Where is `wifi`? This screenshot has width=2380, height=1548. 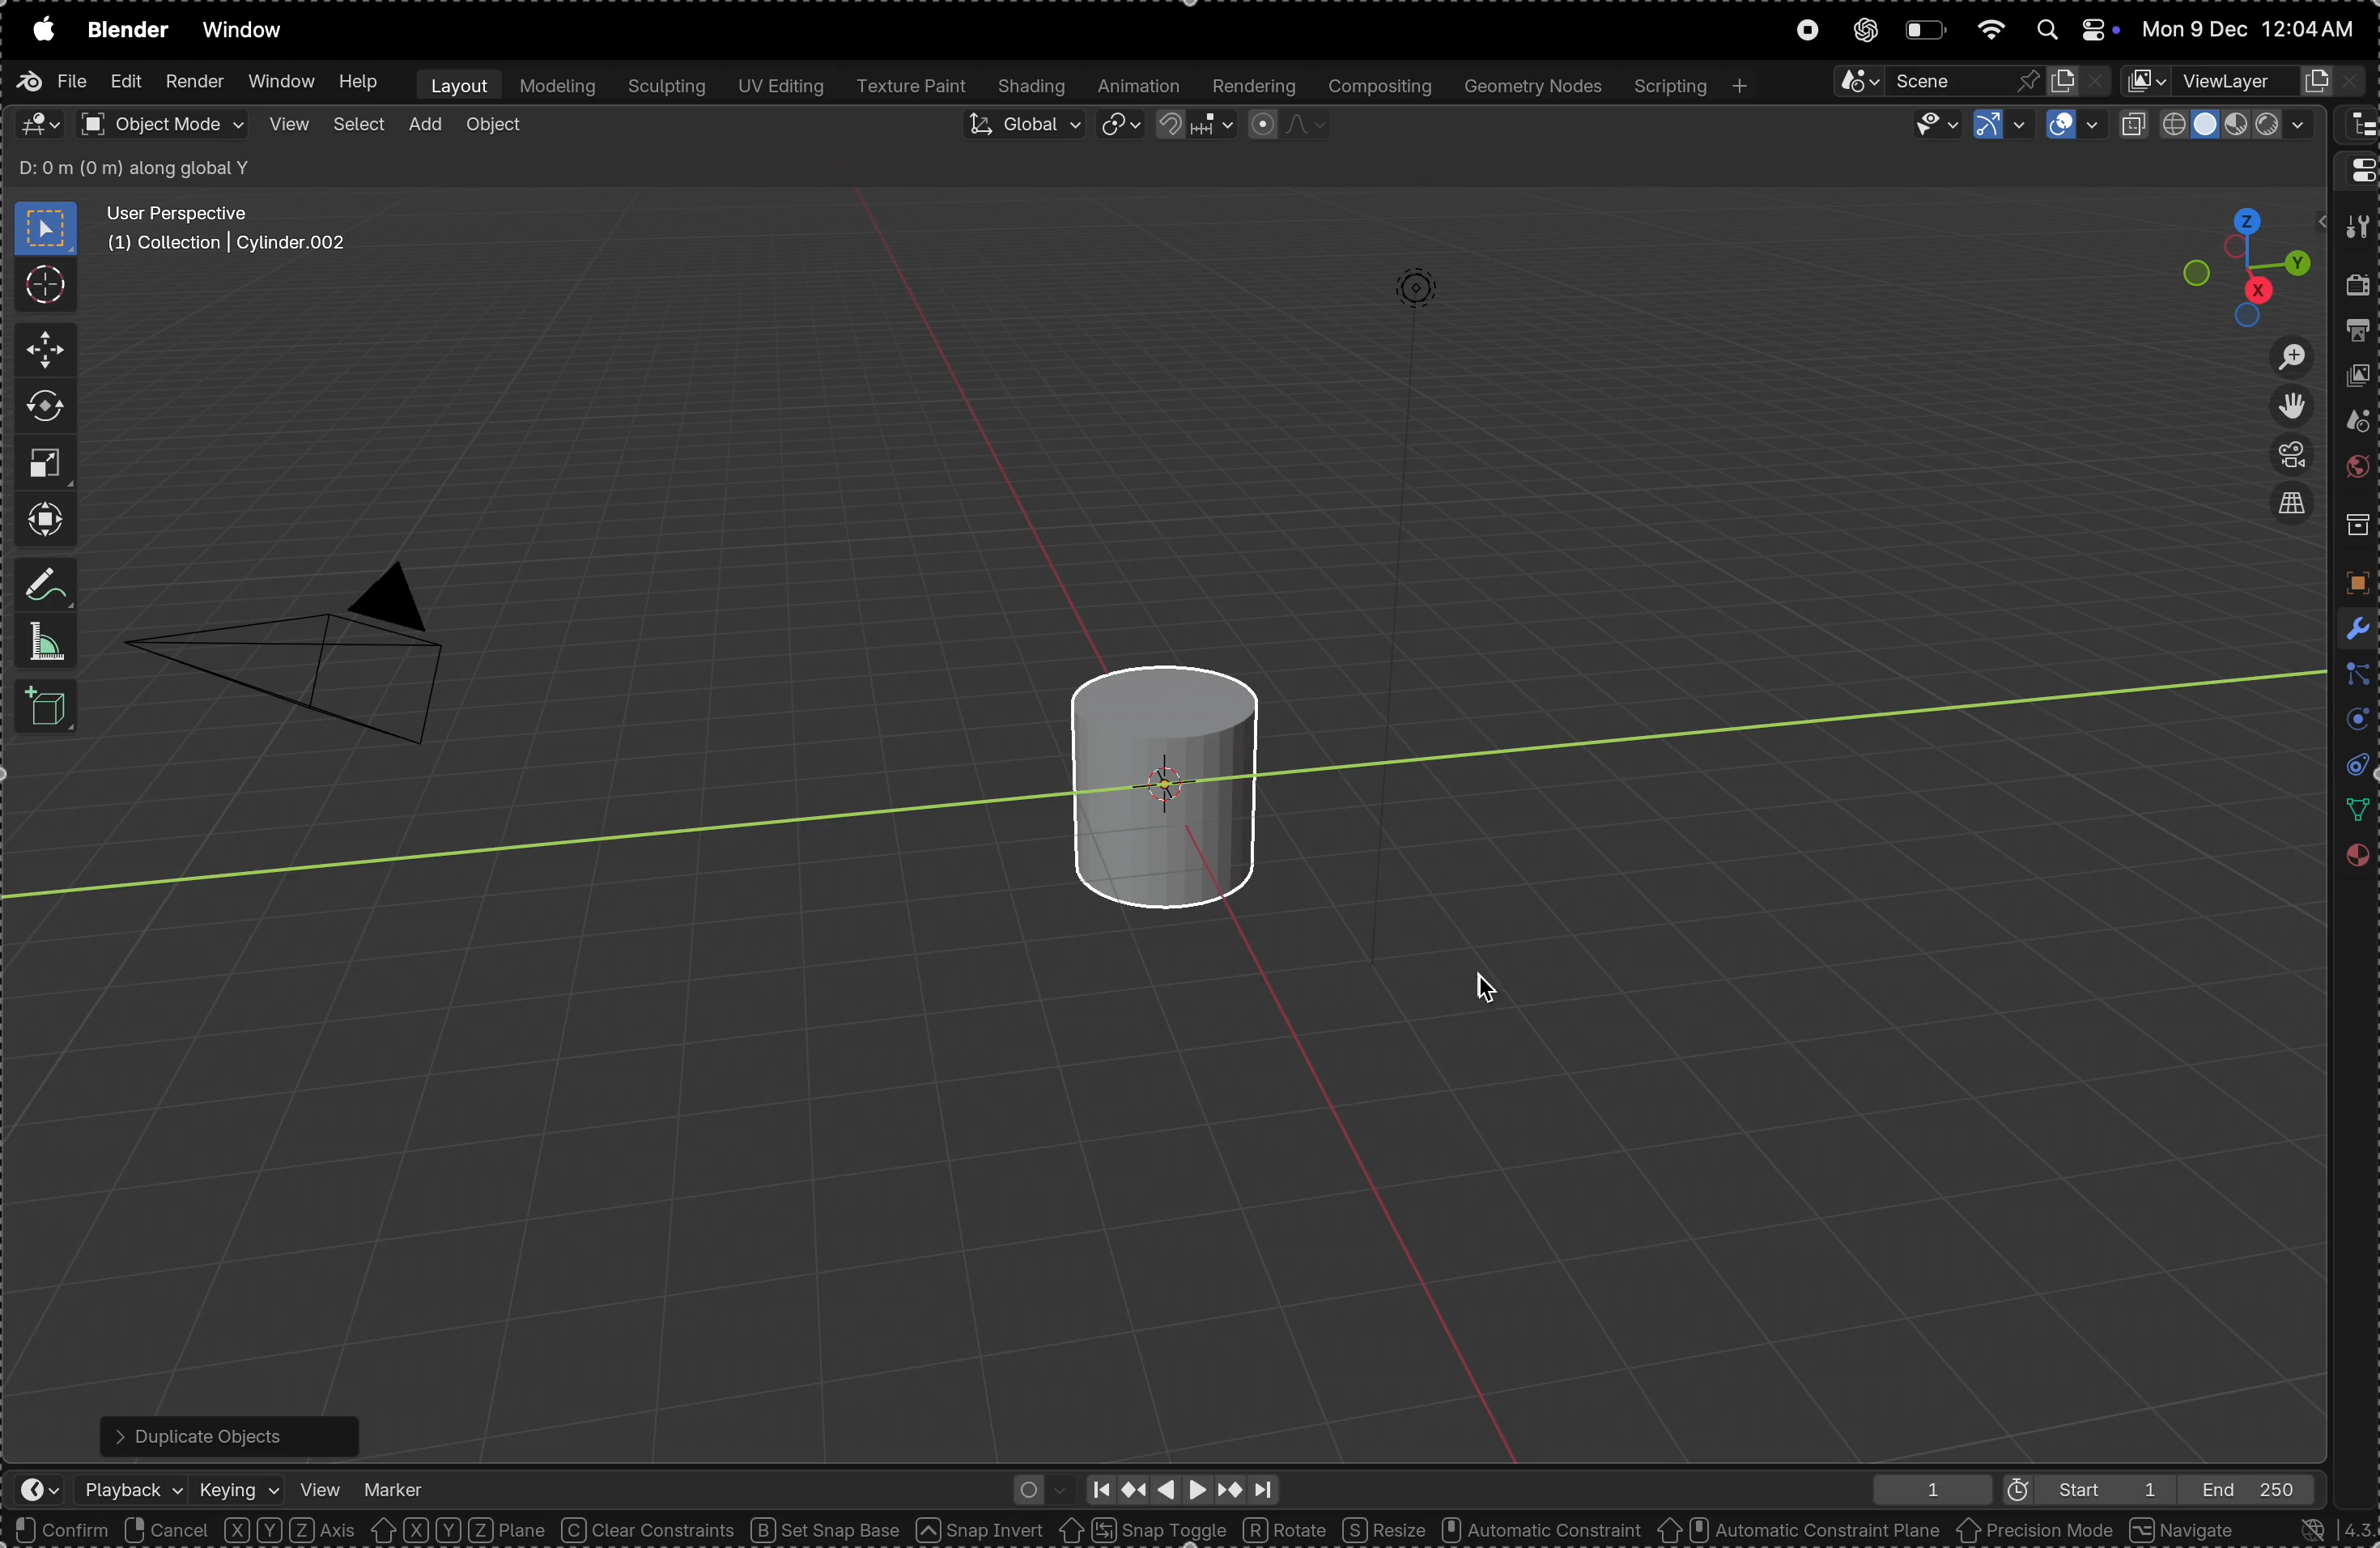
wifi is located at coordinates (1989, 28).